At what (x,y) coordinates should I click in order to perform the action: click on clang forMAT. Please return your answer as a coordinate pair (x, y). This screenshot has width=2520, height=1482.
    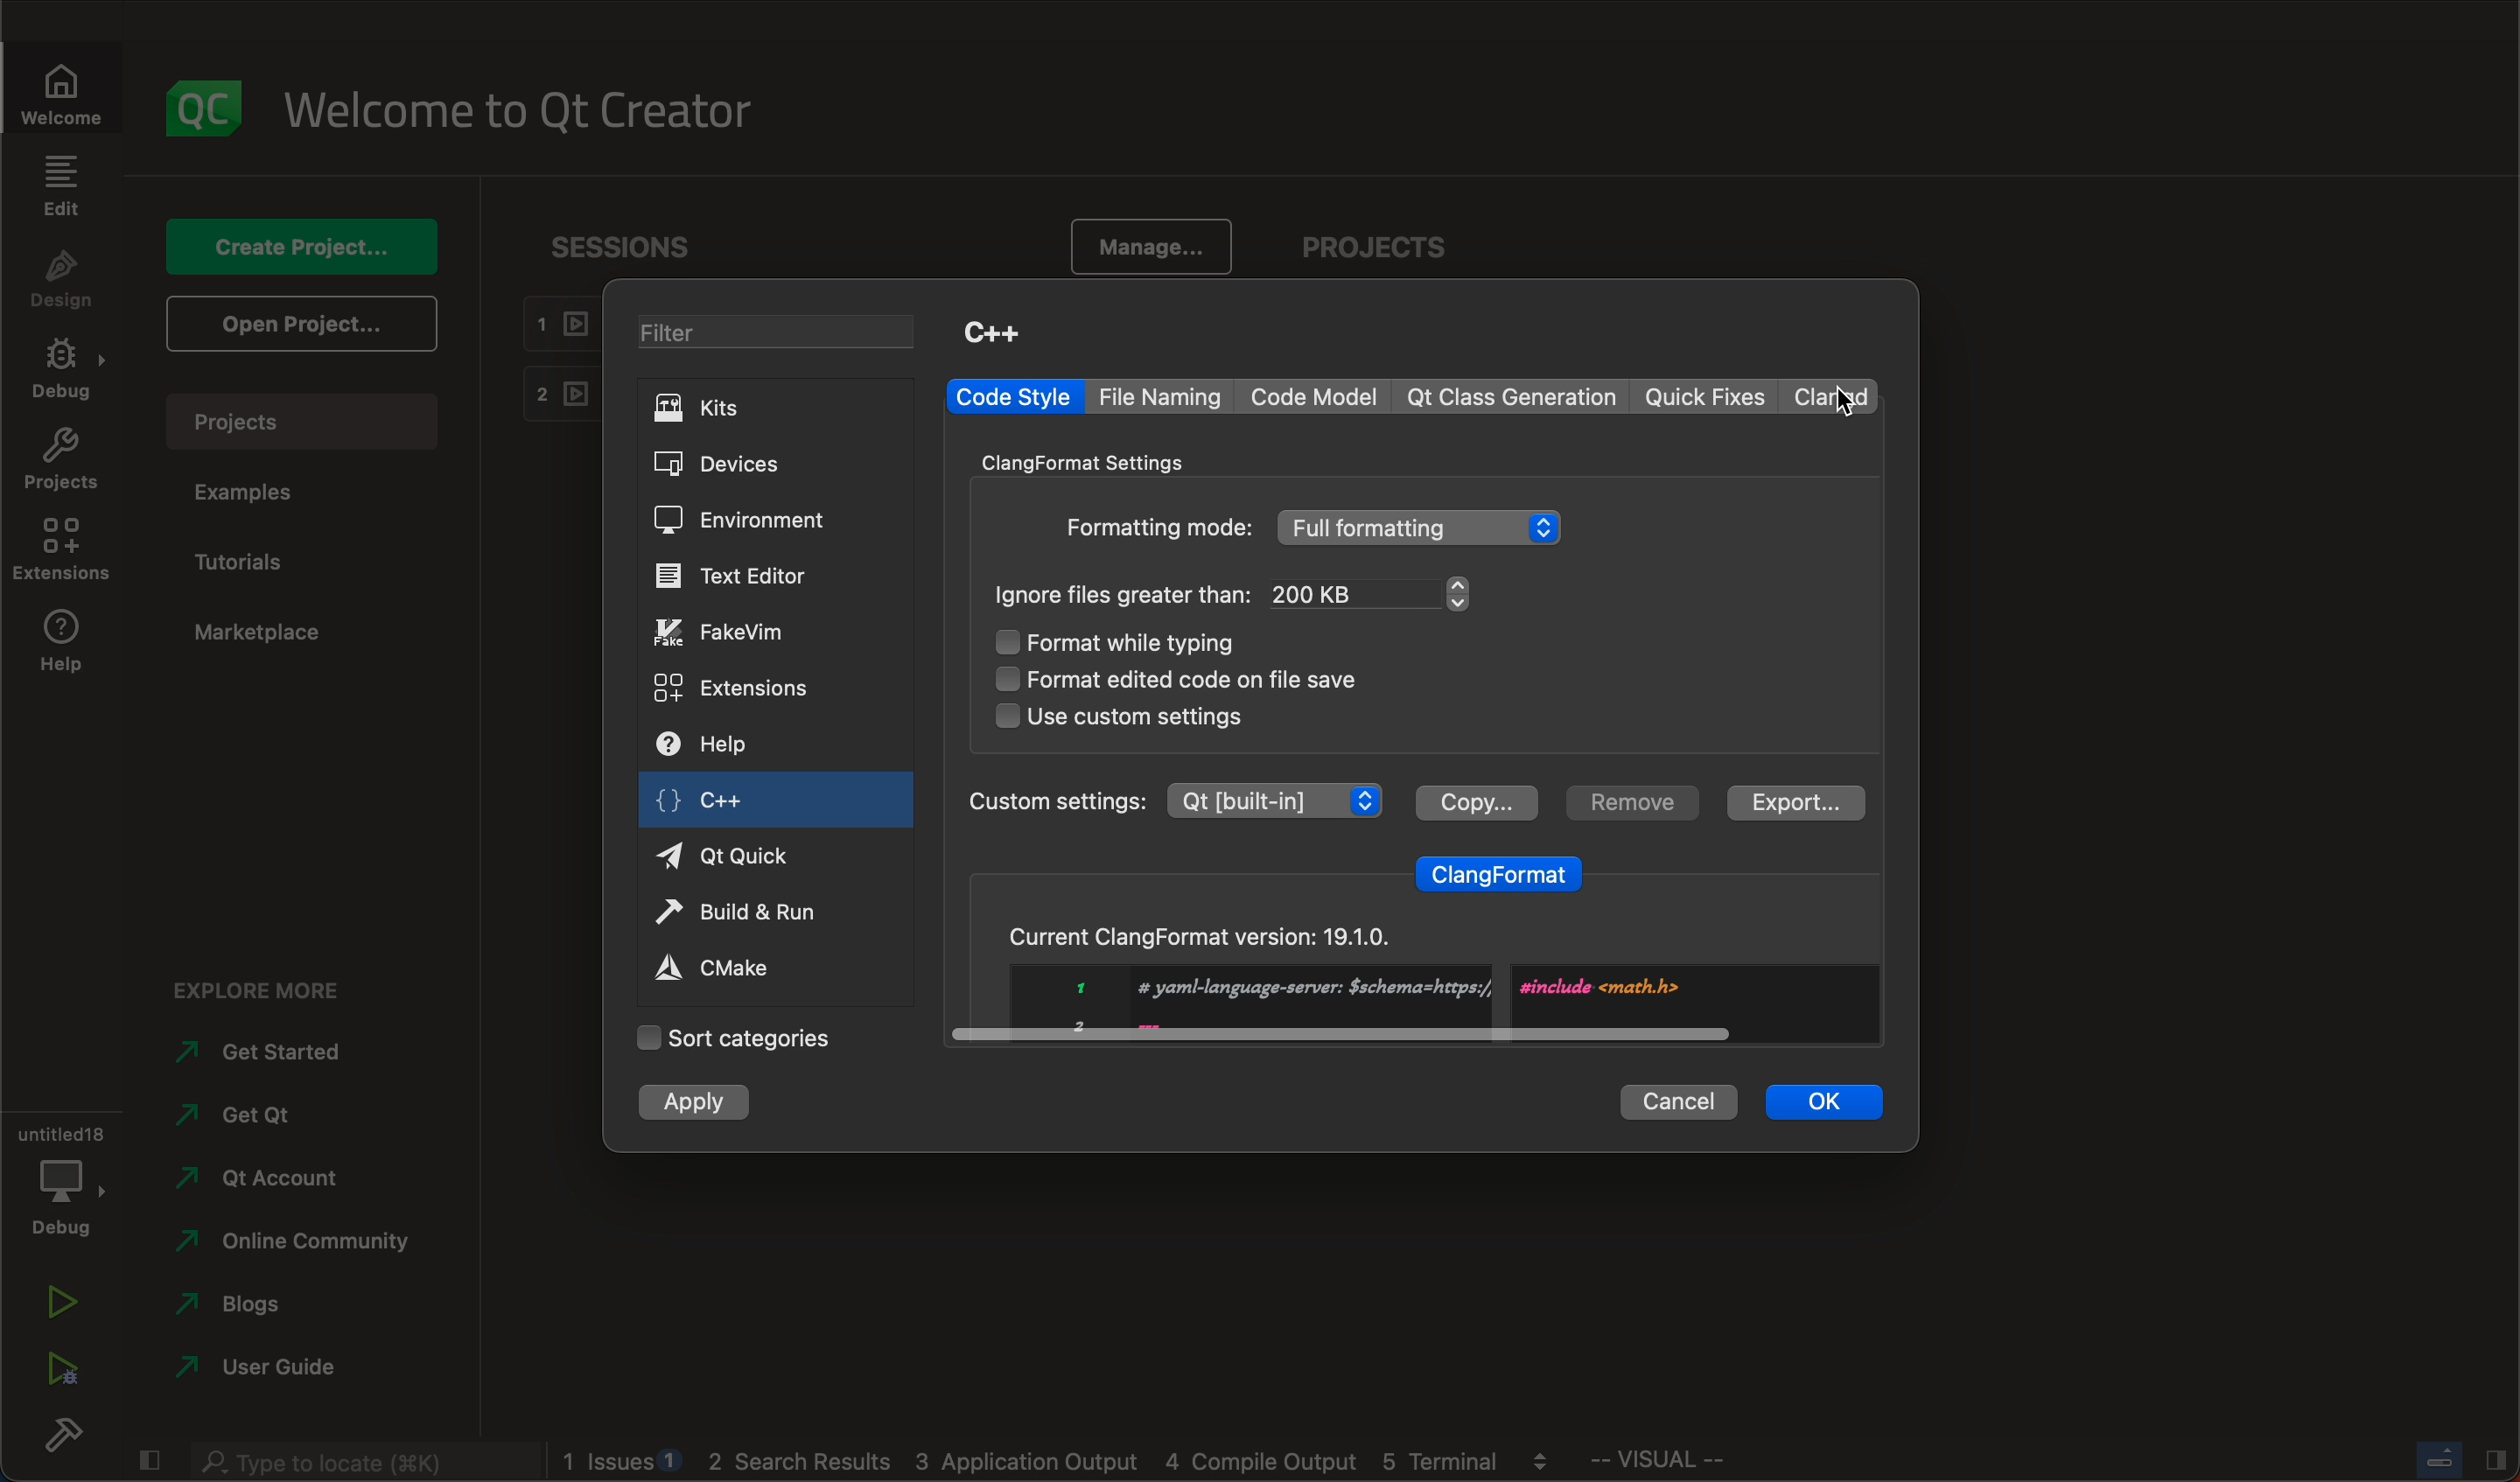
    Looking at the image, I should click on (1092, 460).